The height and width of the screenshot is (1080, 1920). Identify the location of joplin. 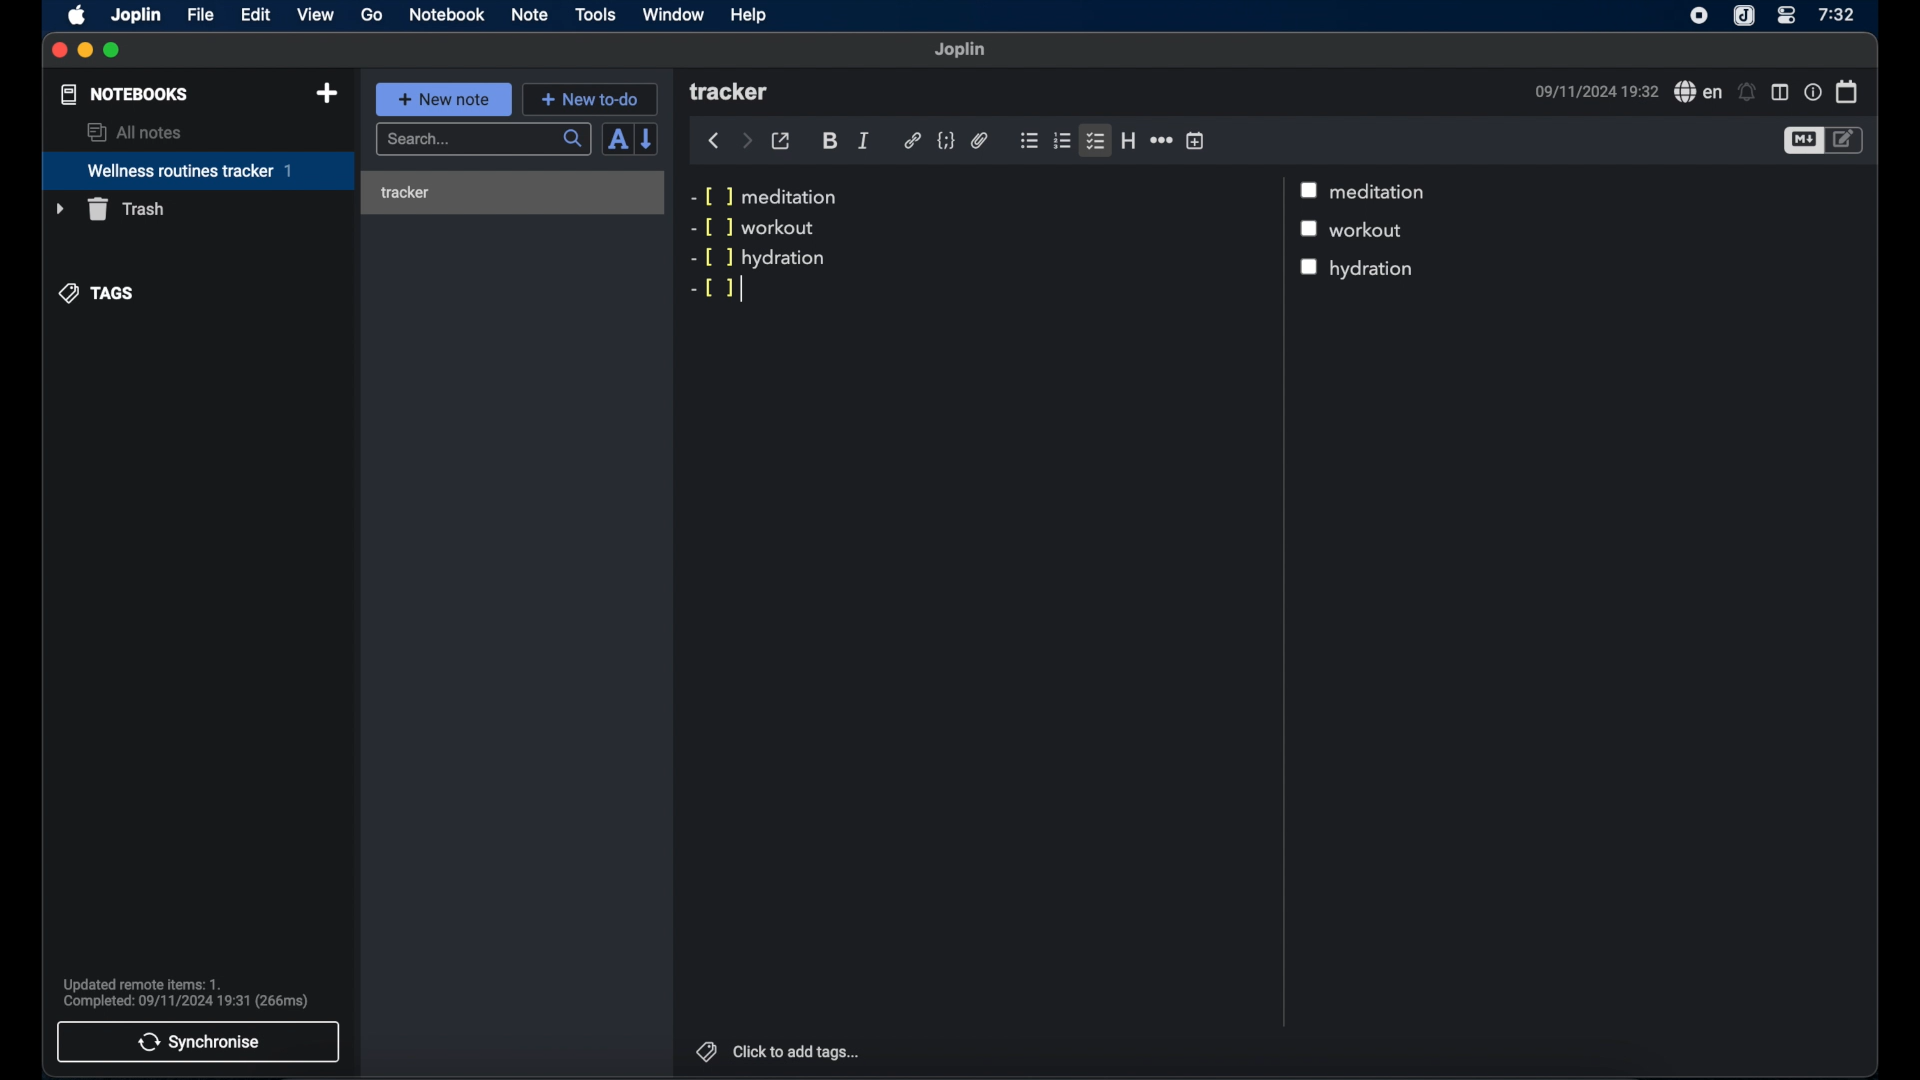
(961, 50).